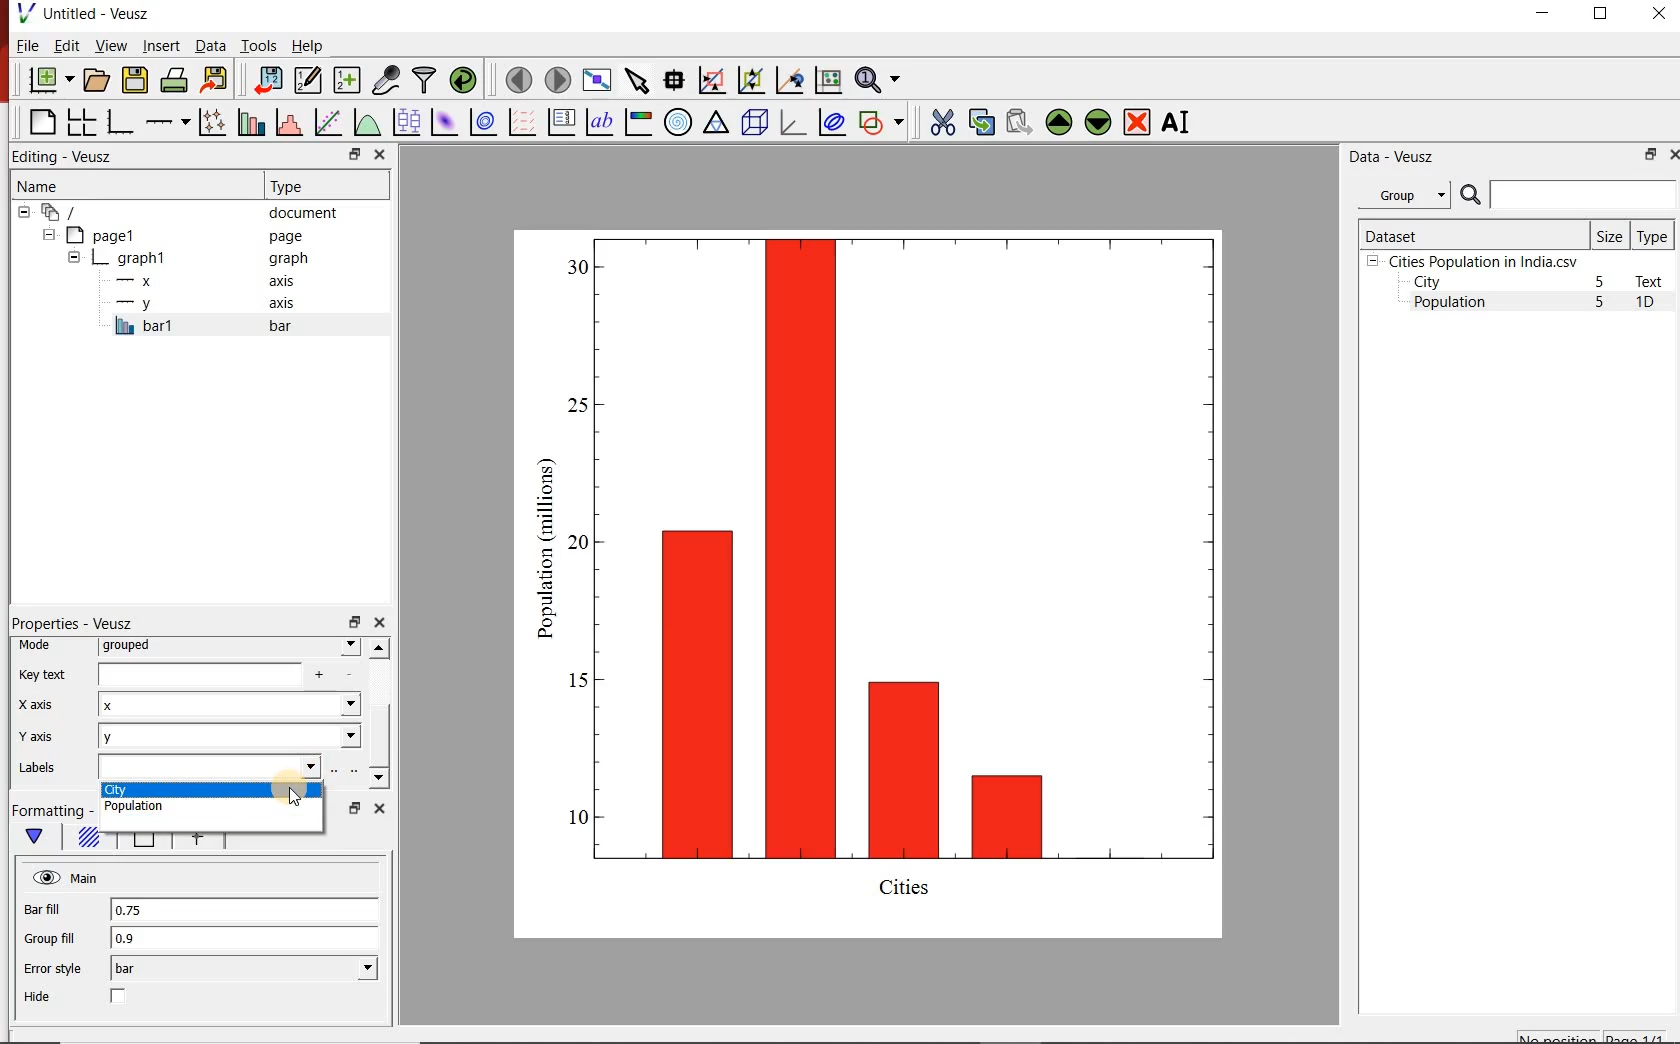 The height and width of the screenshot is (1044, 1680). What do you see at coordinates (208, 790) in the screenshot?
I see `city` at bounding box center [208, 790].